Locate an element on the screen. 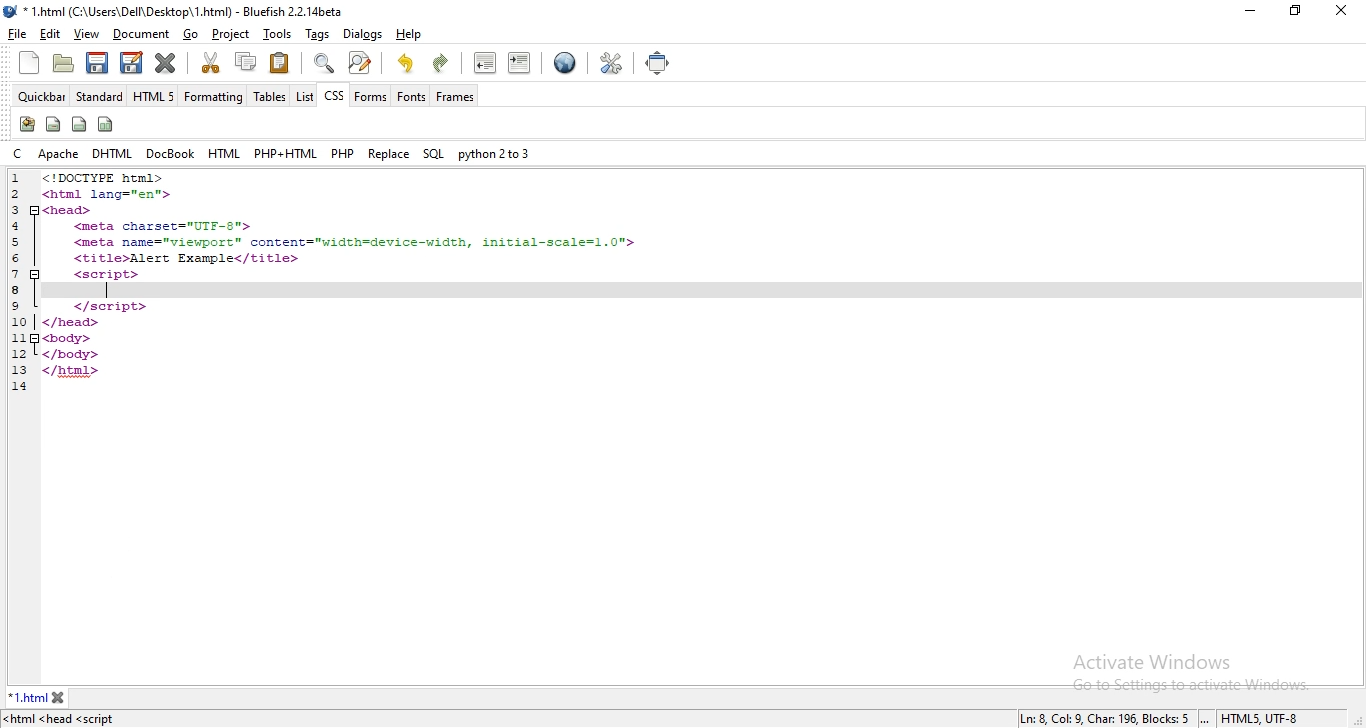  save is located at coordinates (99, 63).